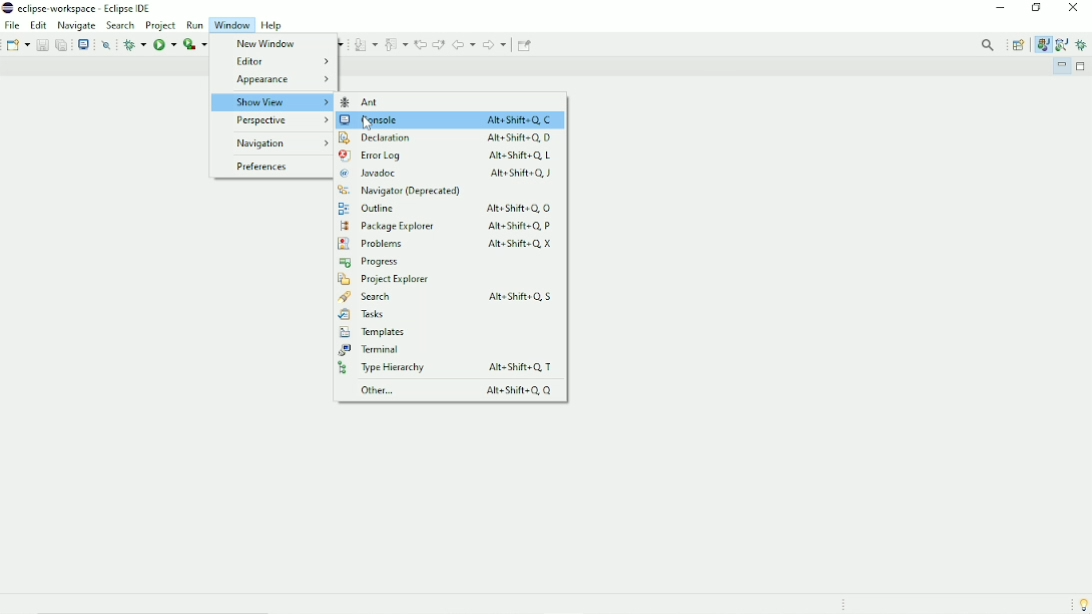 The height and width of the screenshot is (614, 1092). Describe the element at coordinates (445, 244) in the screenshot. I see `Problems` at that location.